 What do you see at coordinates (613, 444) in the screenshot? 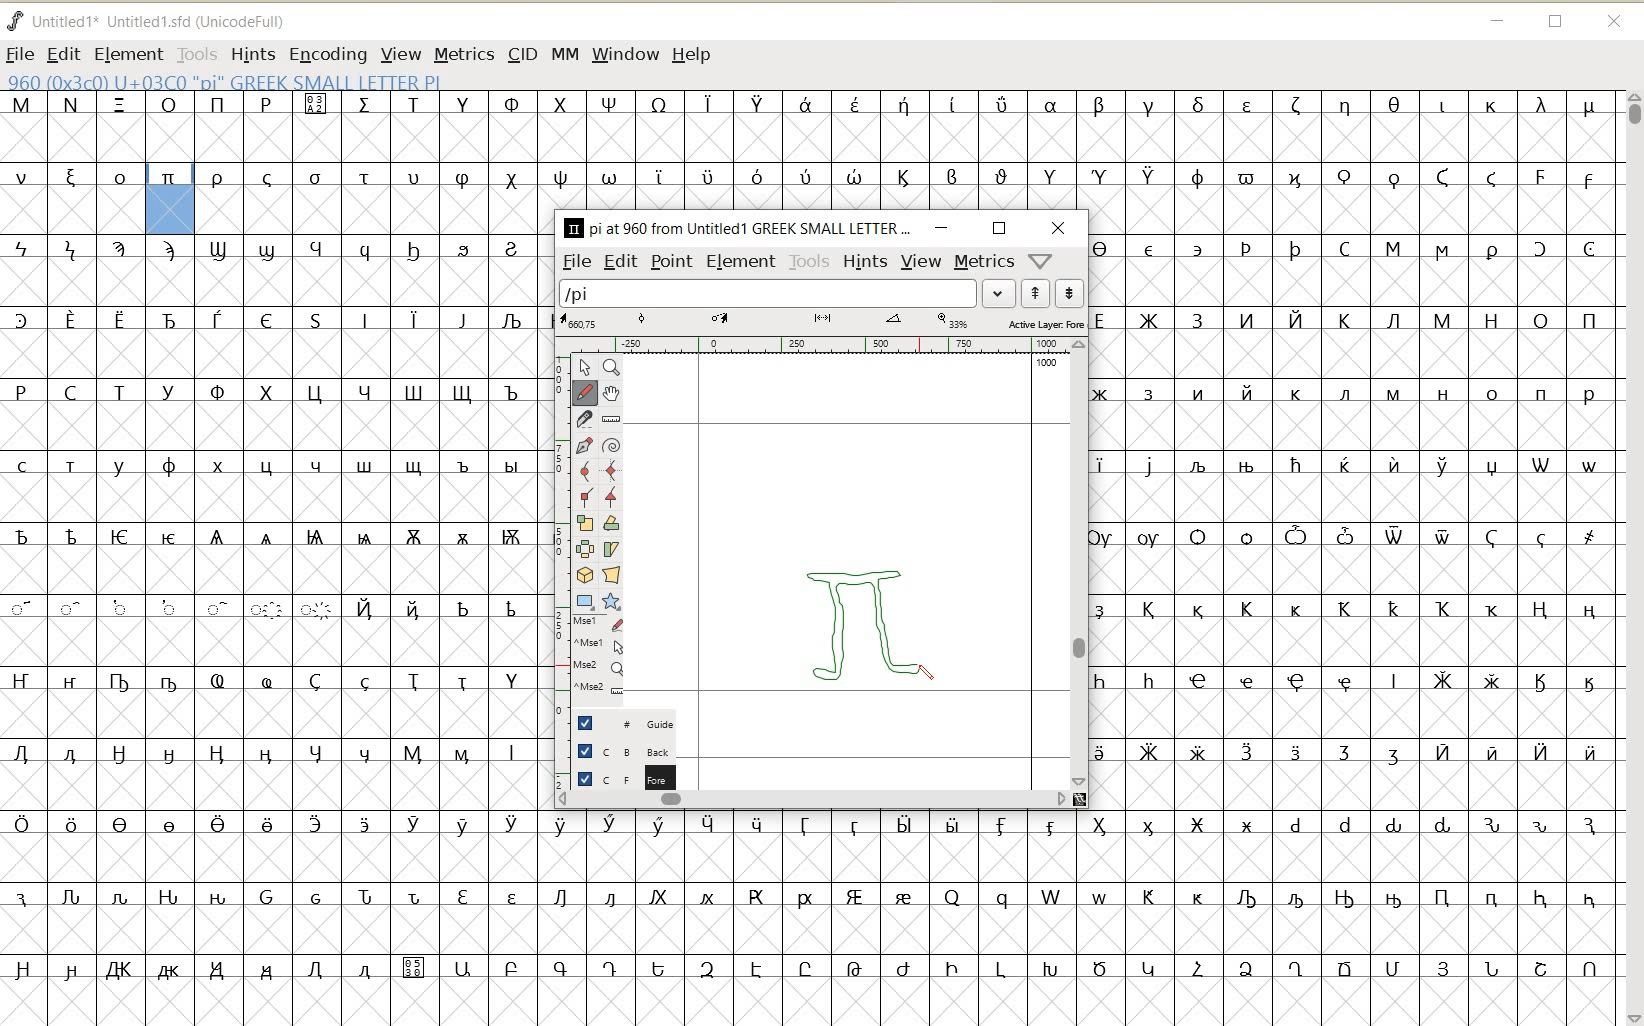
I see `change whether spiro is active or not` at bounding box center [613, 444].